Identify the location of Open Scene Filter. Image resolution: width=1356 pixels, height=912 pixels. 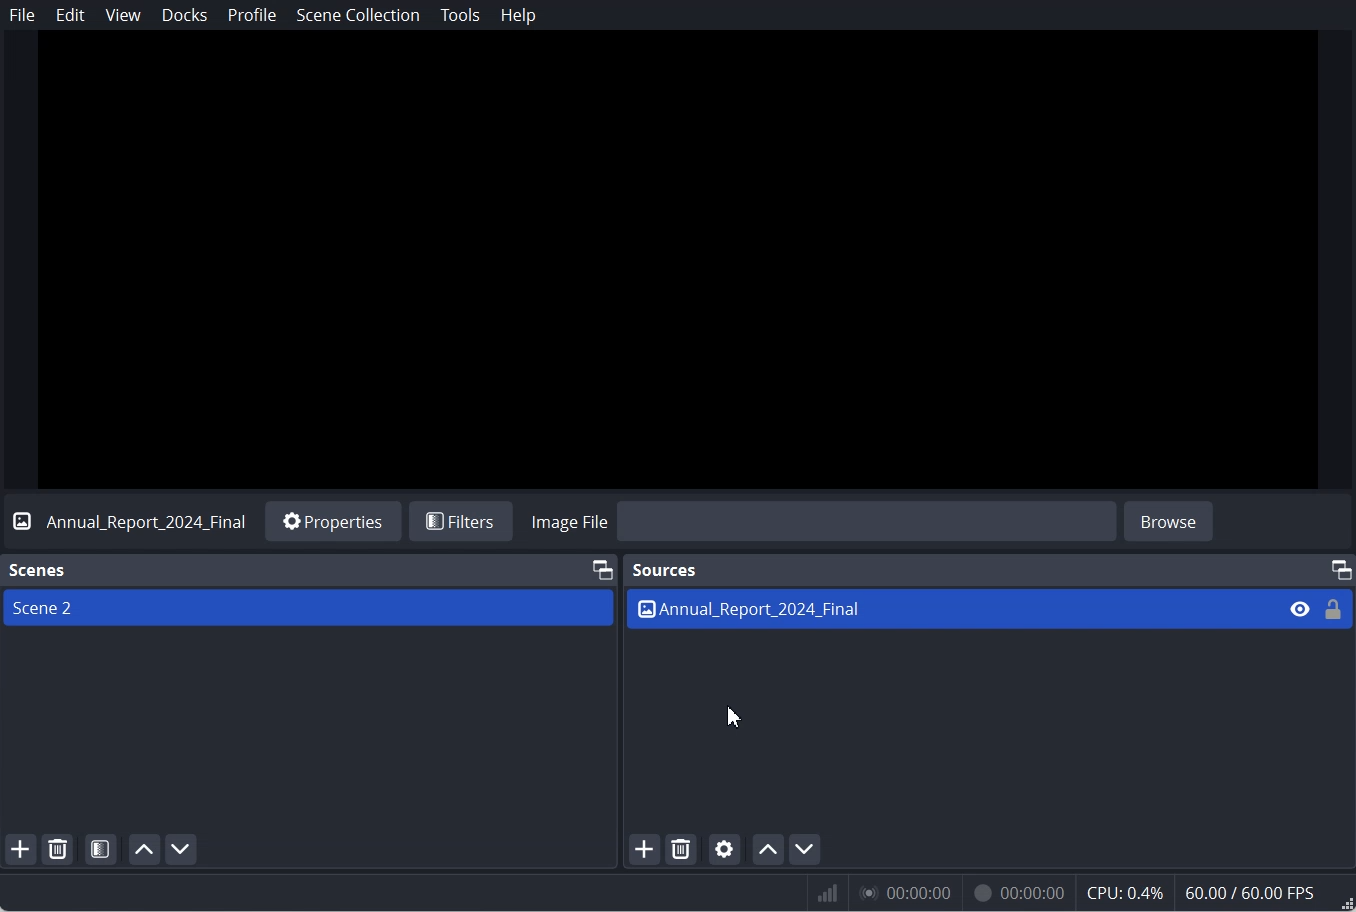
(101, 849).